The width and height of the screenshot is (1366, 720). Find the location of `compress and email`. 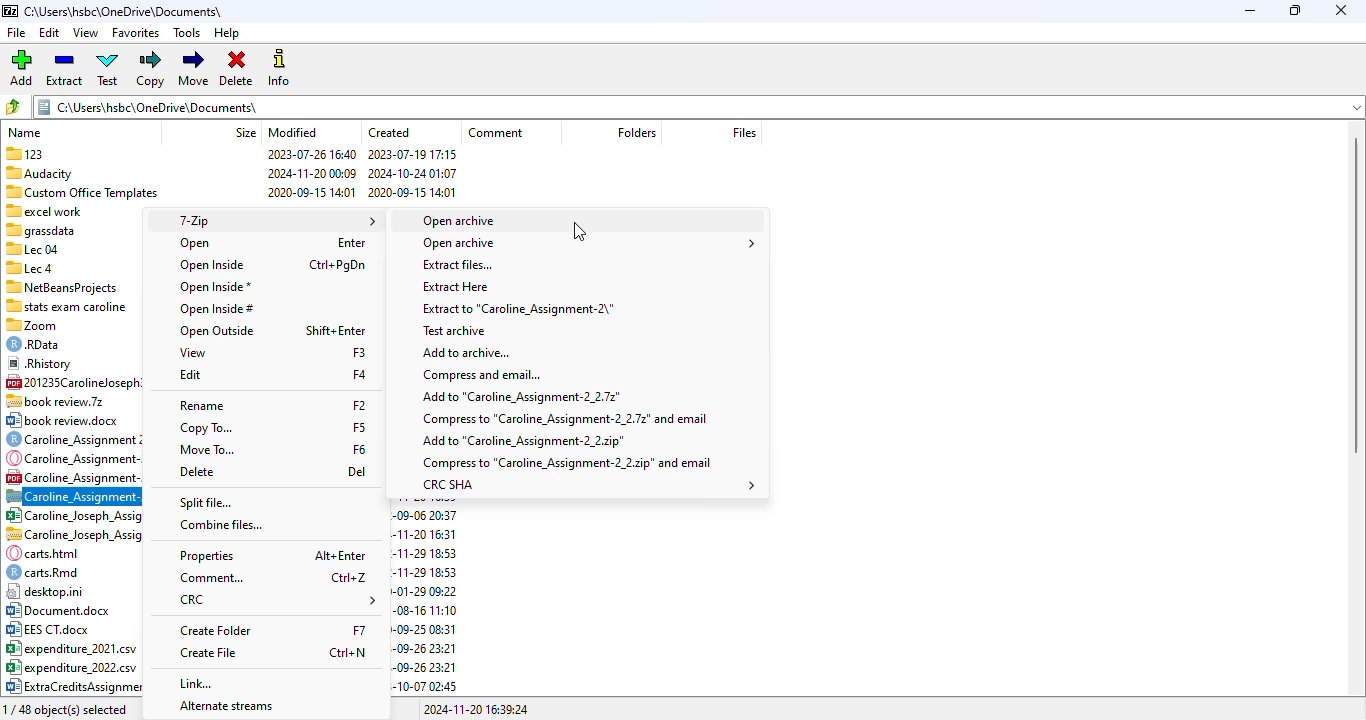

compress and email is located at coordinates (482, 374).